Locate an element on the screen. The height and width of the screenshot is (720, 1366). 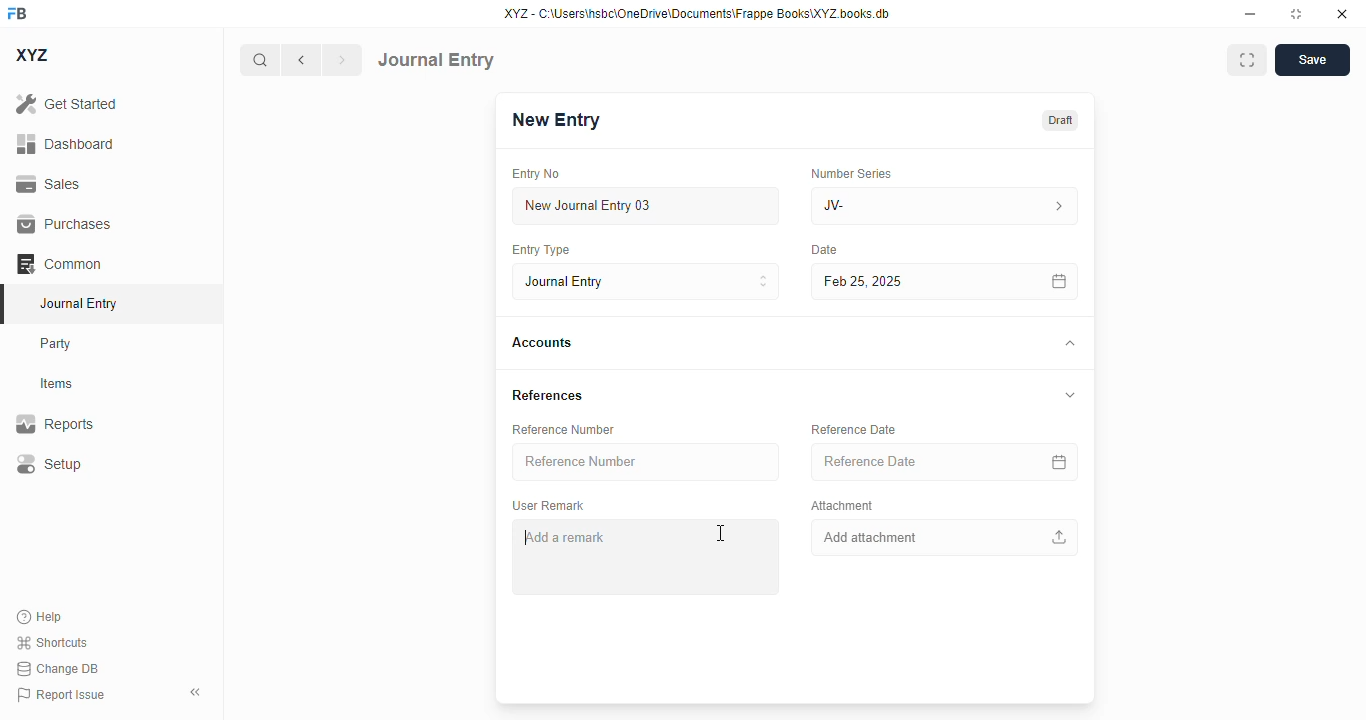
number series is located at coordinates (846, 173).